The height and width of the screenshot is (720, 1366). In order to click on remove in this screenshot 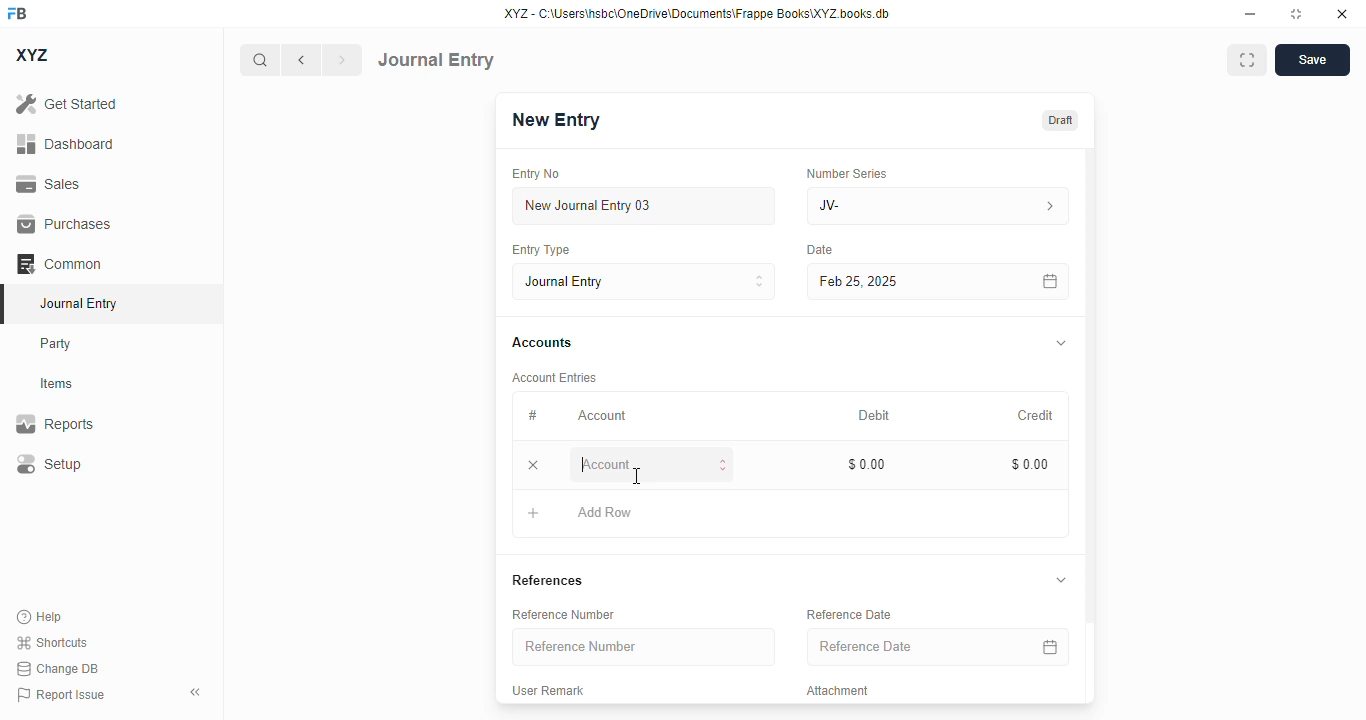, I will do `click(533, 464)`.